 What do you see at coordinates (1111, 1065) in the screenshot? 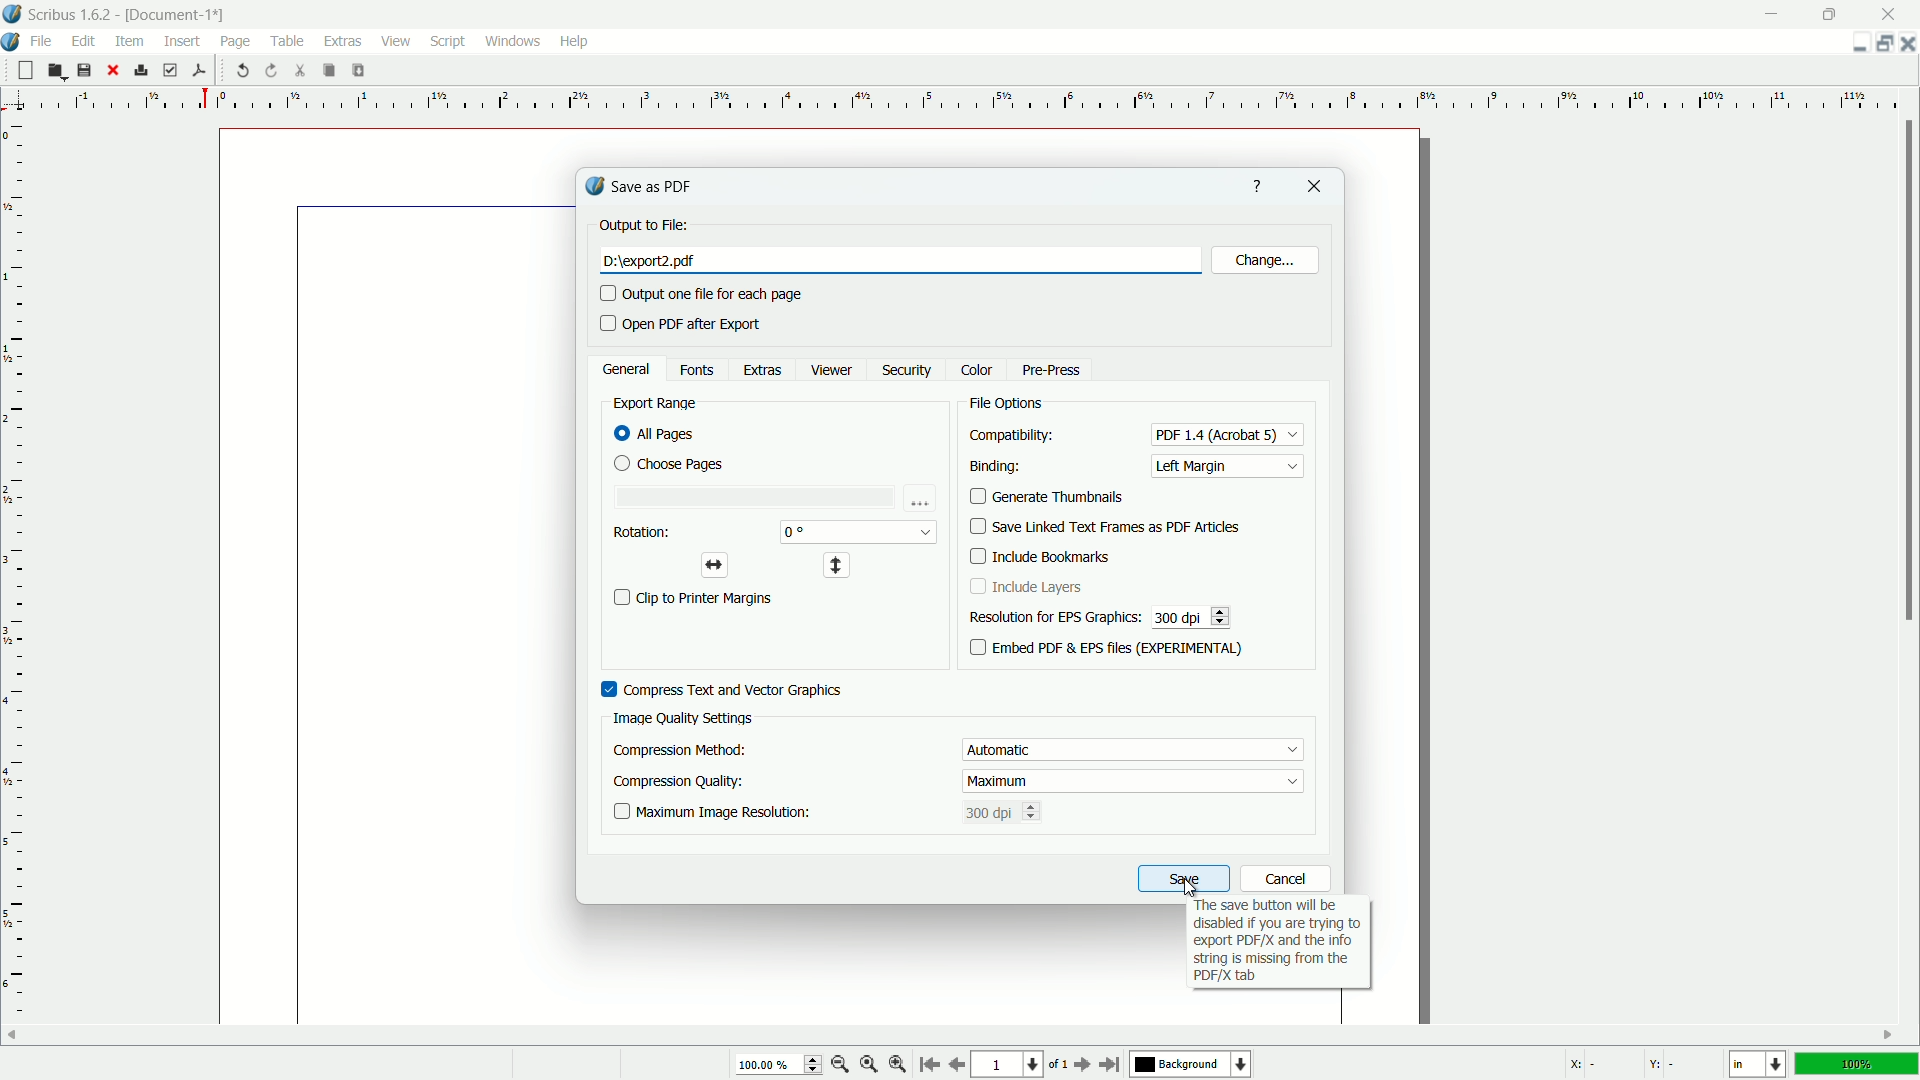
I see `go to last page` at bounding box center [1111, 1065].